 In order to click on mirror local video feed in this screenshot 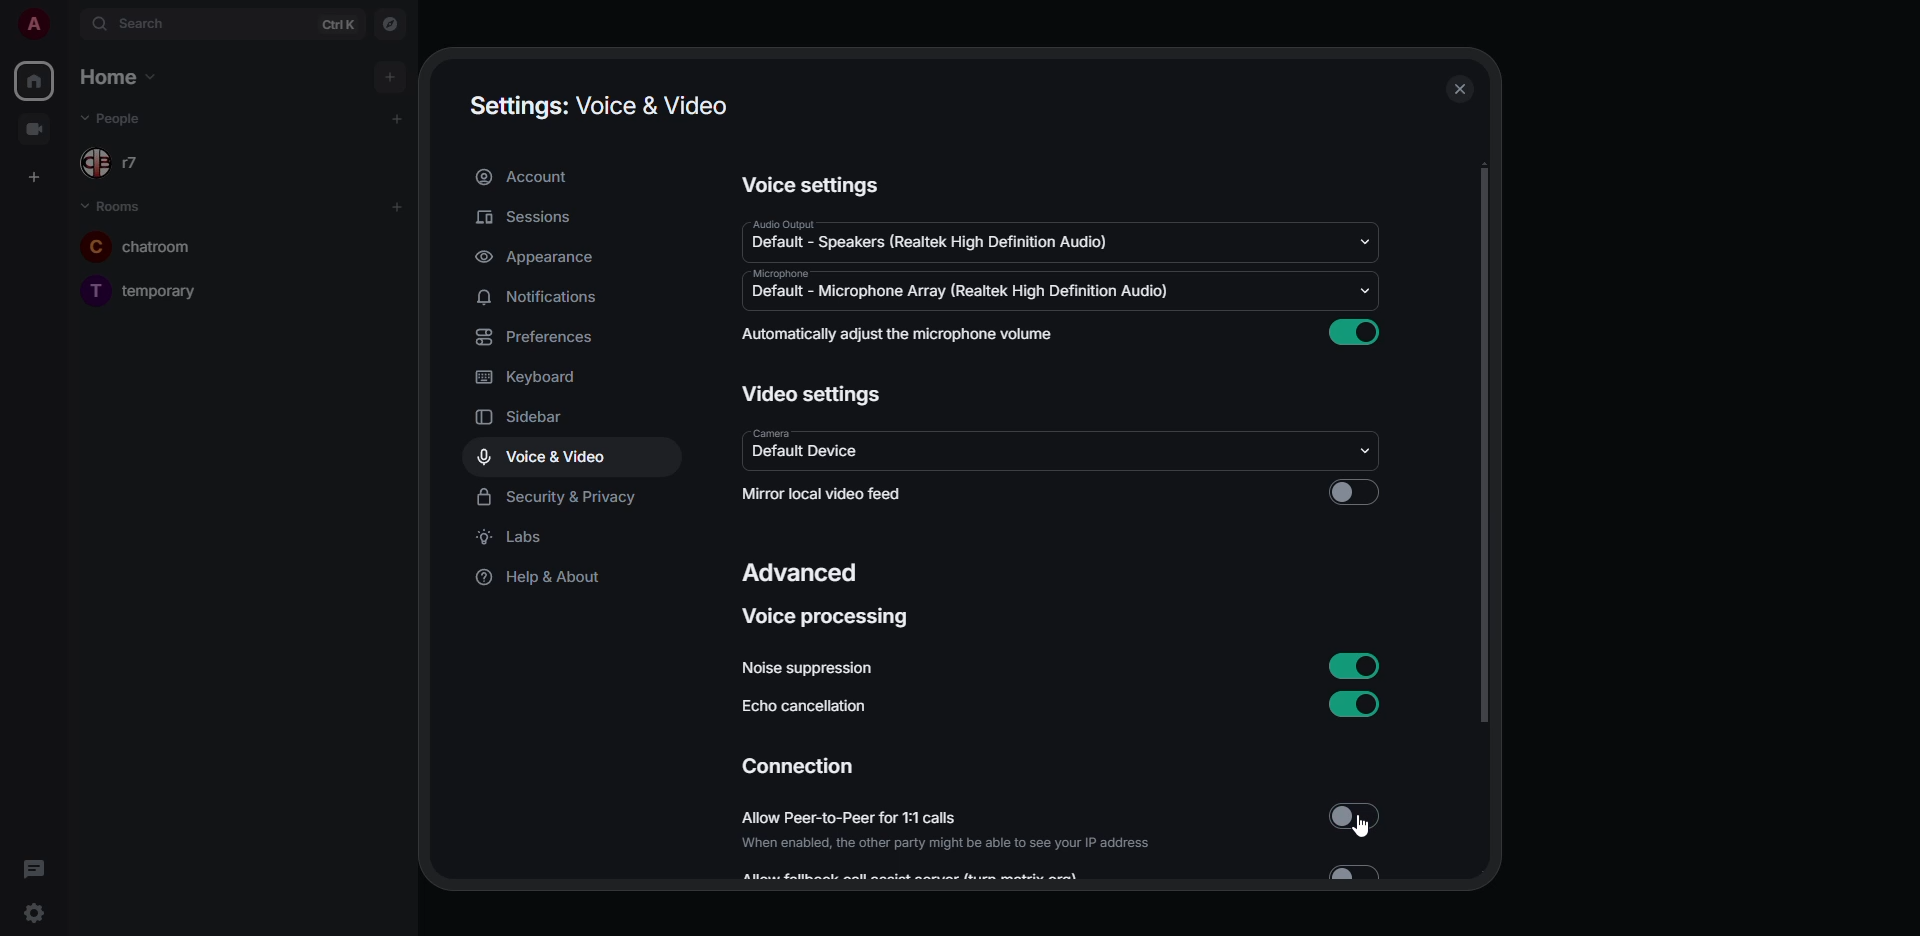, I will do `click(823, 495)`.